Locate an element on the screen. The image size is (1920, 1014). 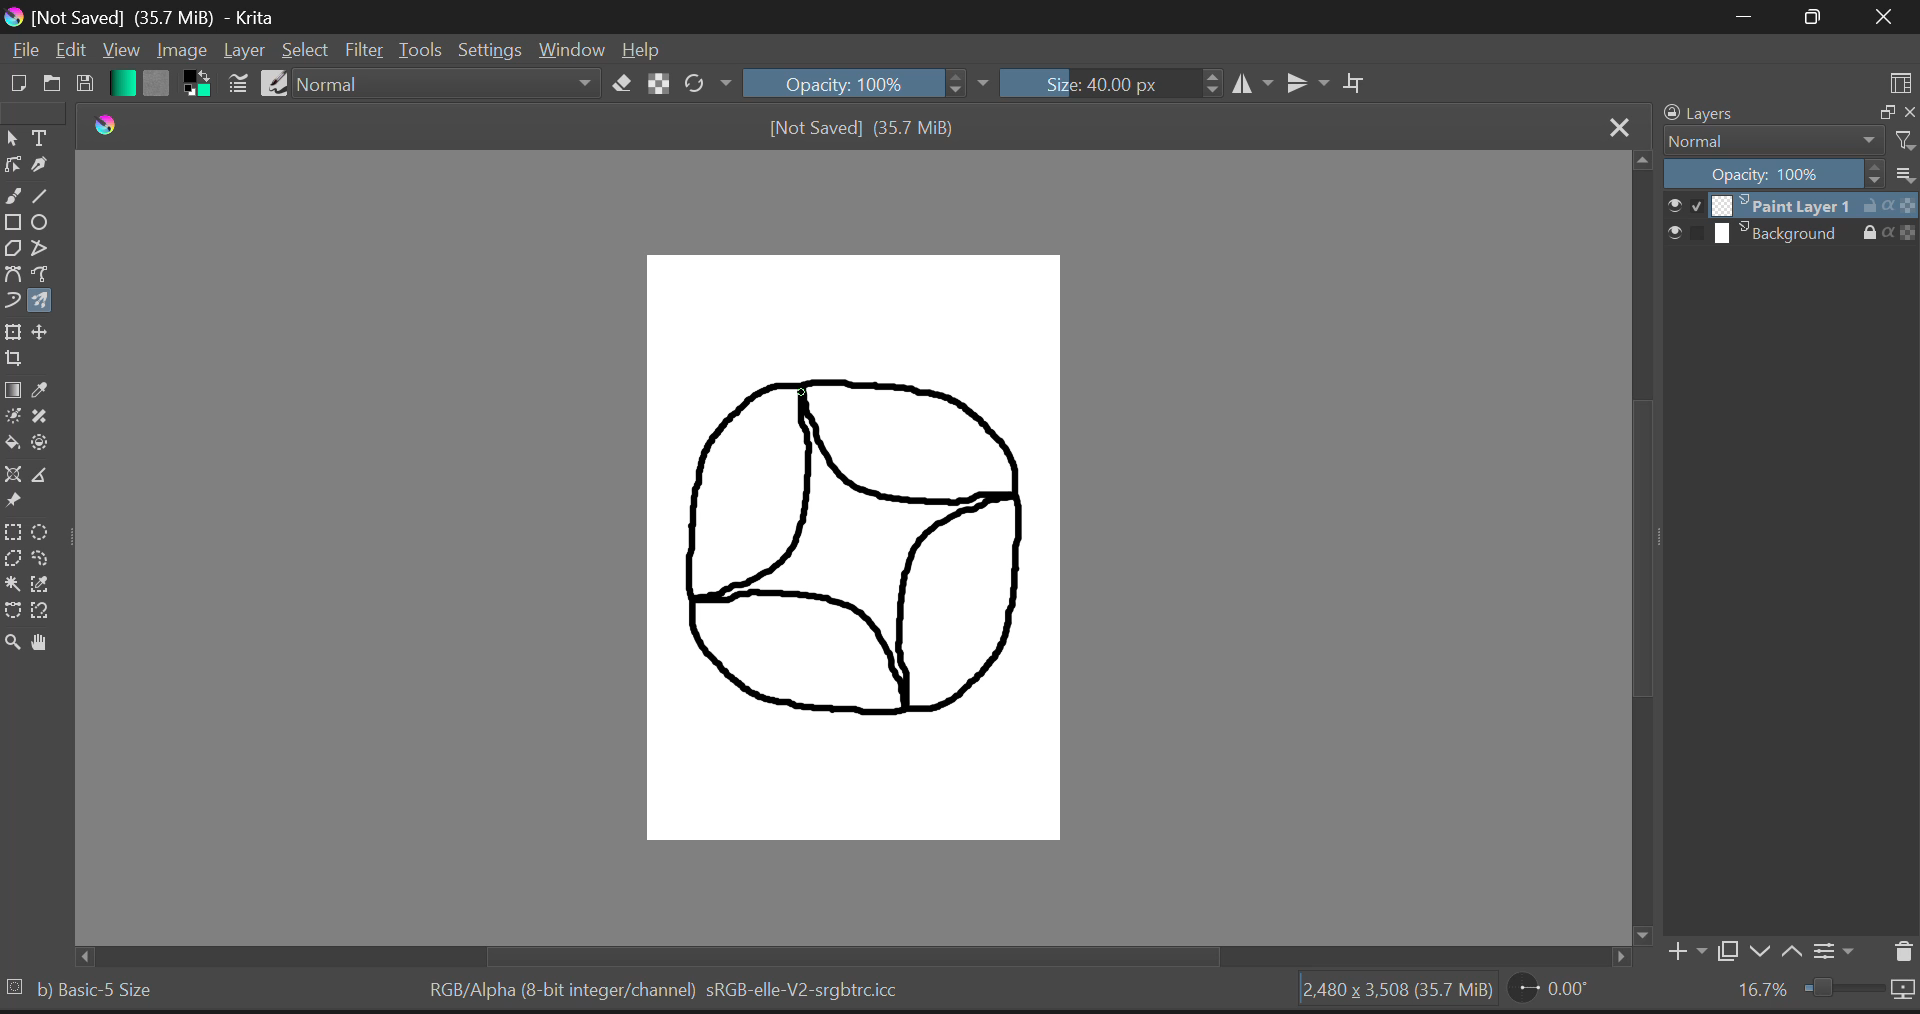
Zoom is located at coordinates (13, 645).